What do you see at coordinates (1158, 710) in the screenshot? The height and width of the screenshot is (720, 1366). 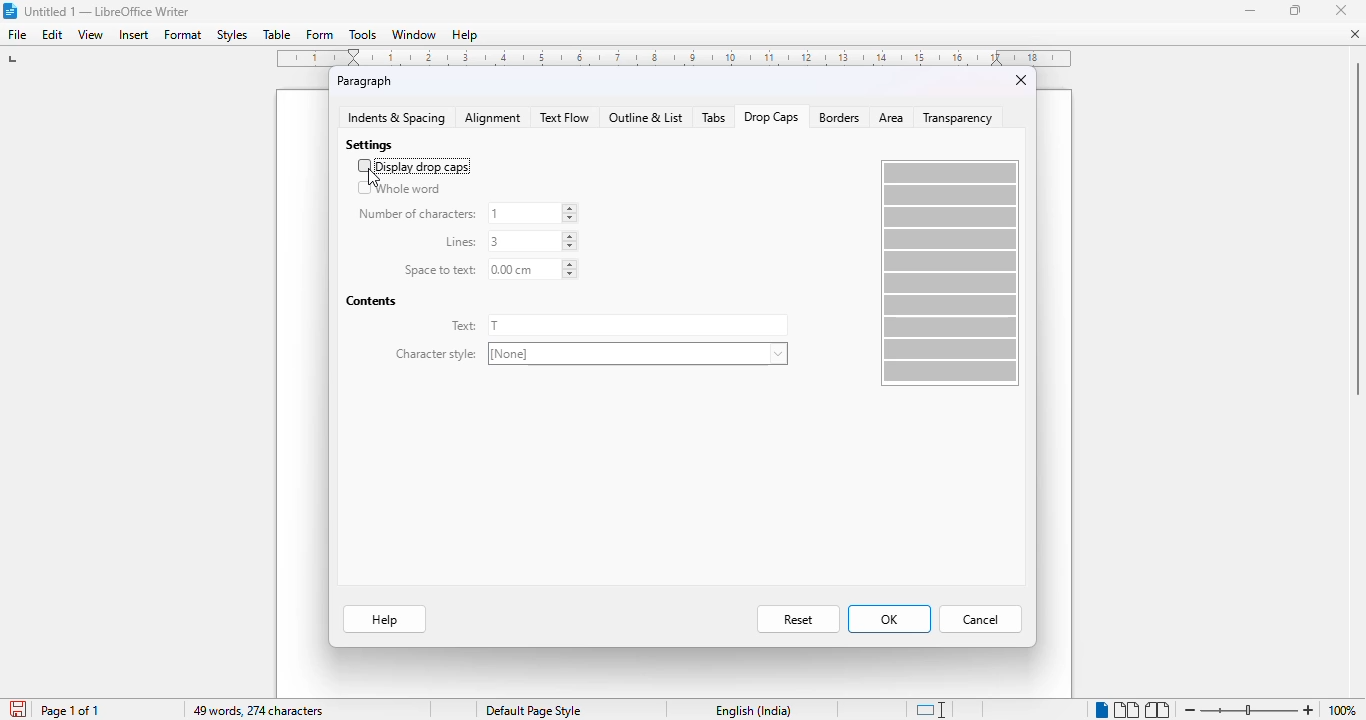 I see `book view` at bounding box center [1158, 710].